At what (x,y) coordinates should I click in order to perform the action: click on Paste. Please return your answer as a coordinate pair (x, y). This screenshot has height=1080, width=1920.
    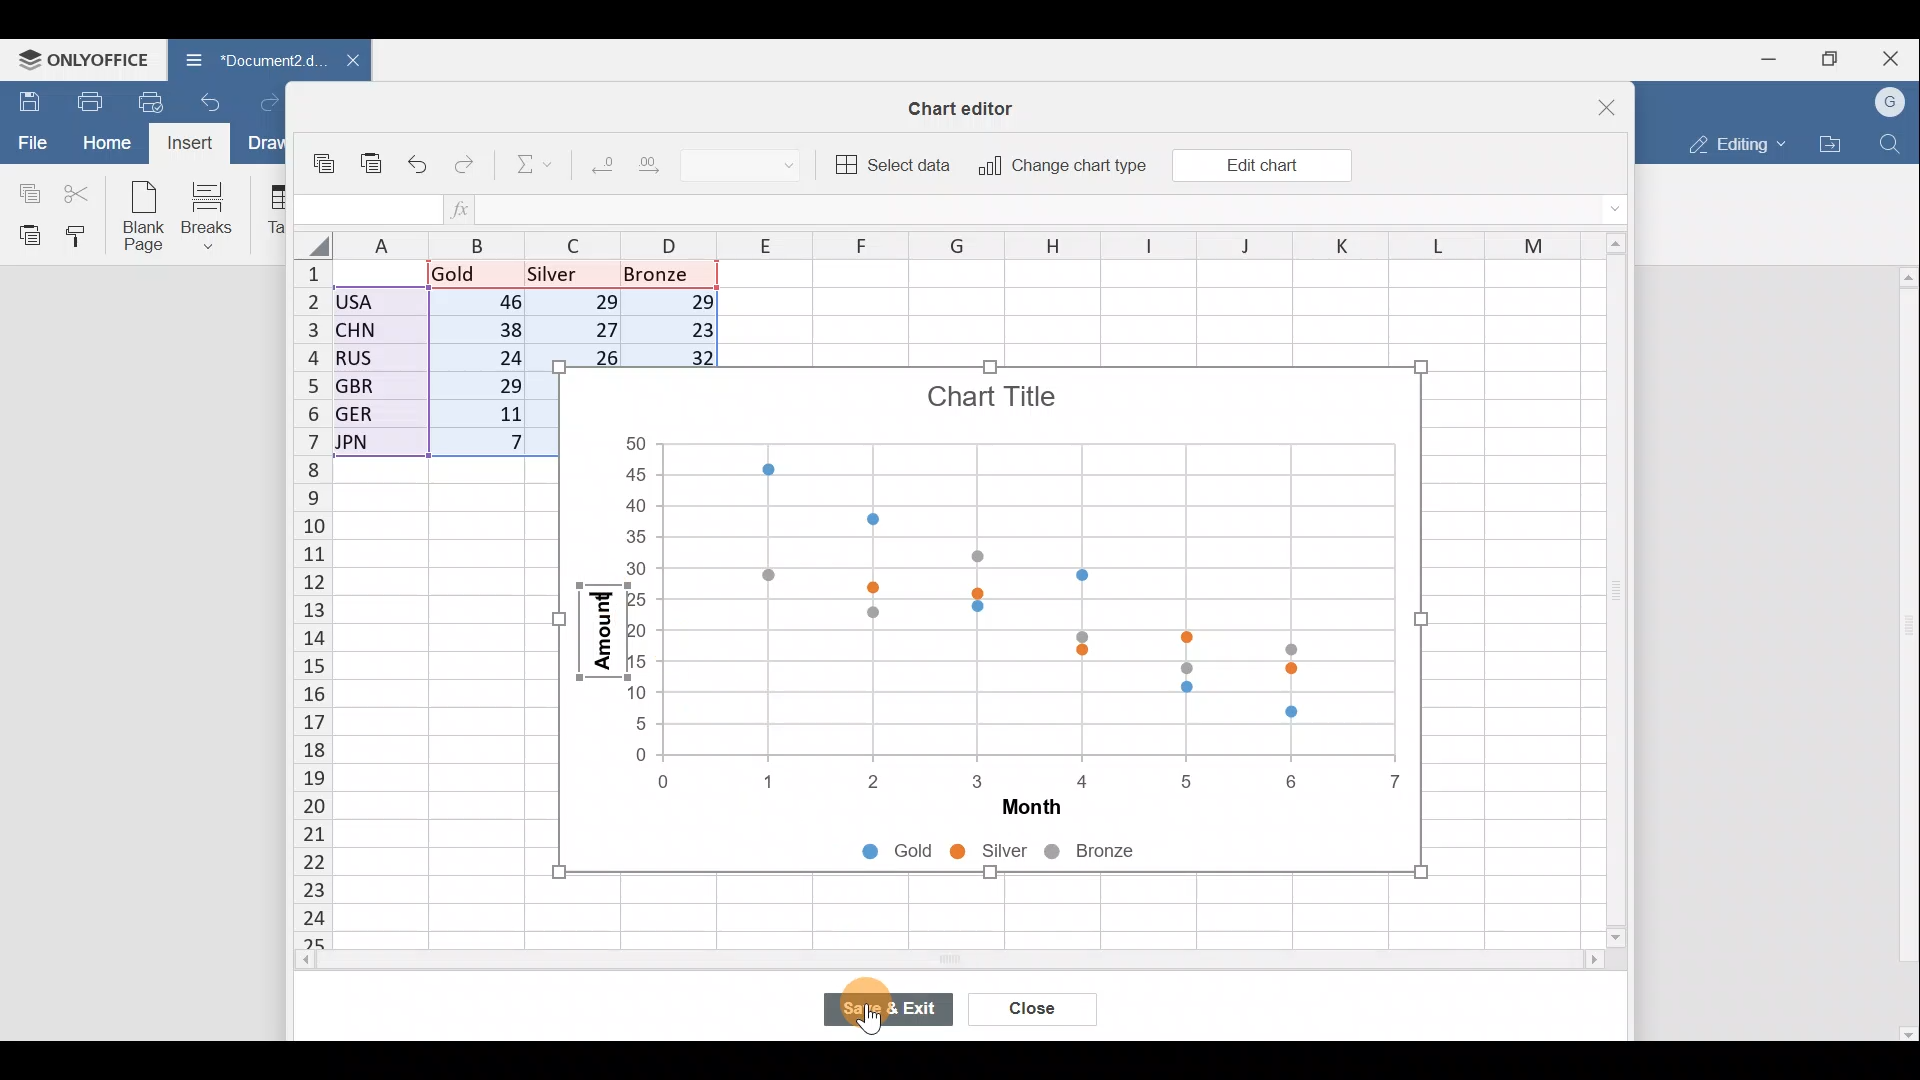
    Looking at the image, I should click on (25, 235).